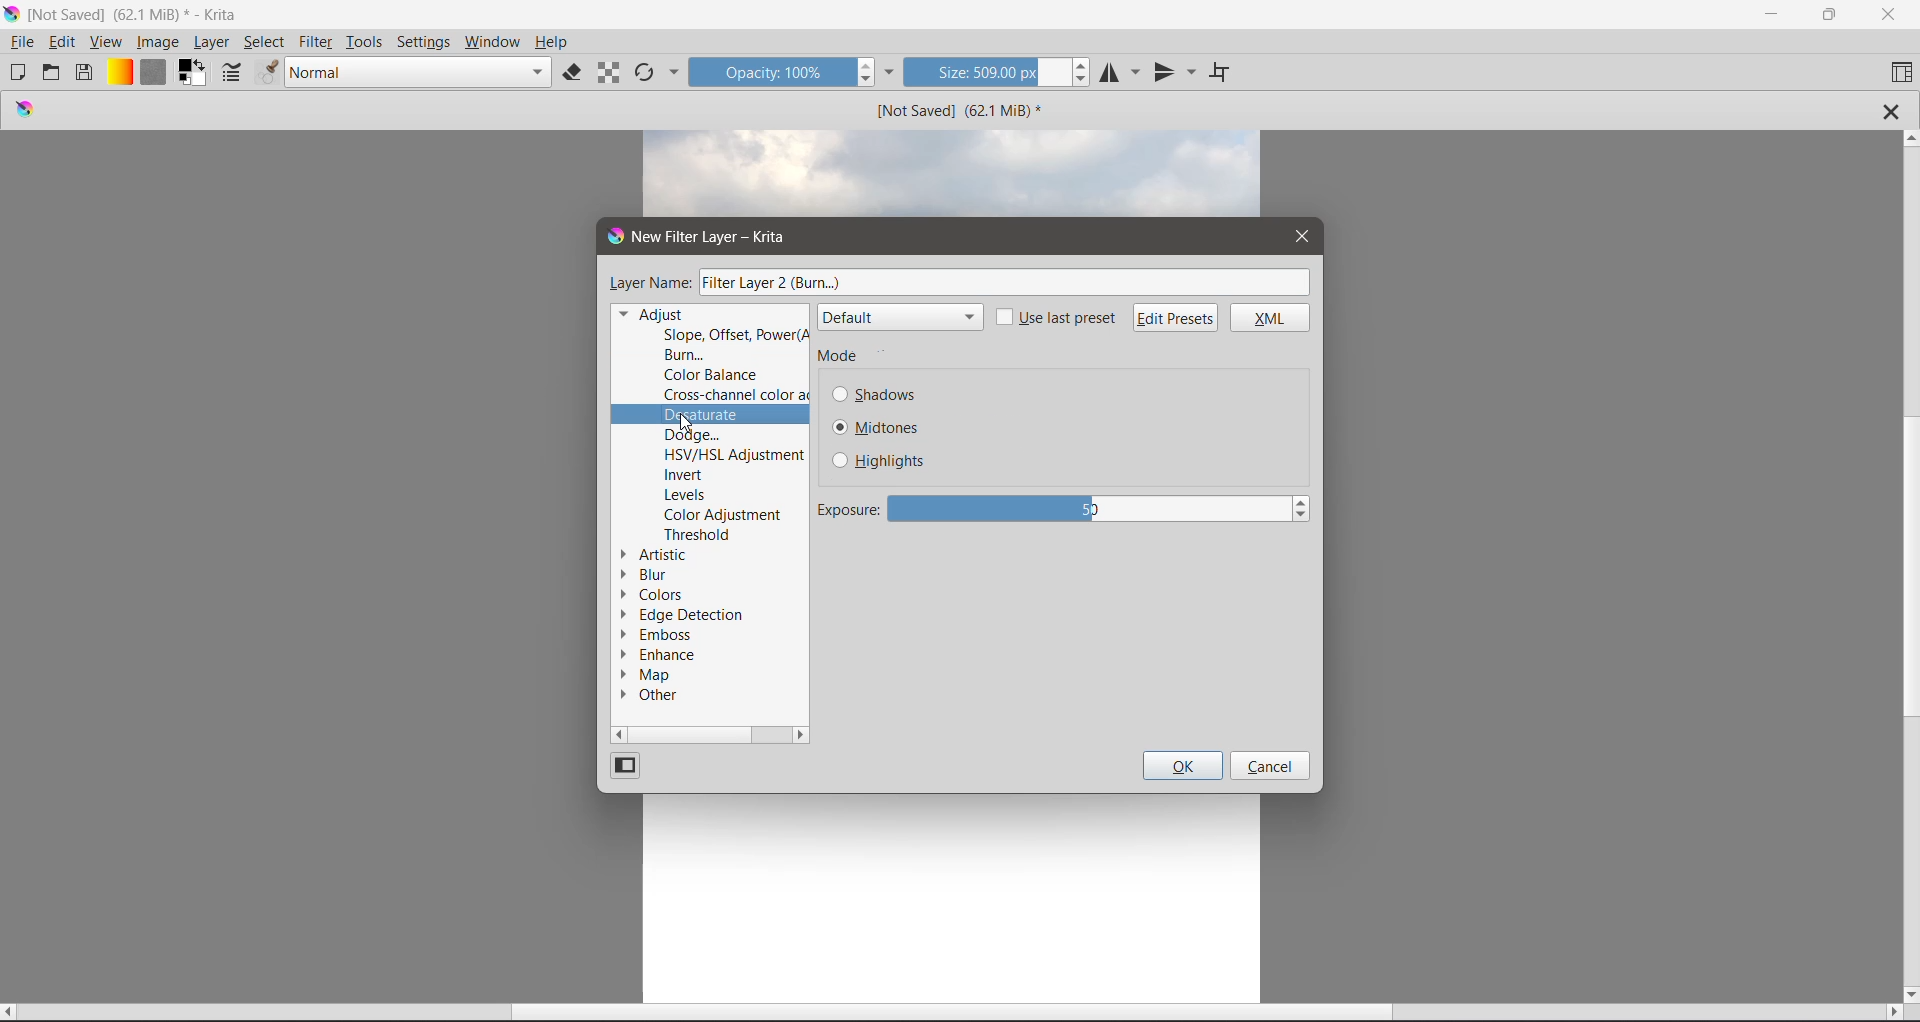 Image resolution: width=1920 pixels, height=1022 pixels. I want to click on Close Tab, so click(1892, 111).